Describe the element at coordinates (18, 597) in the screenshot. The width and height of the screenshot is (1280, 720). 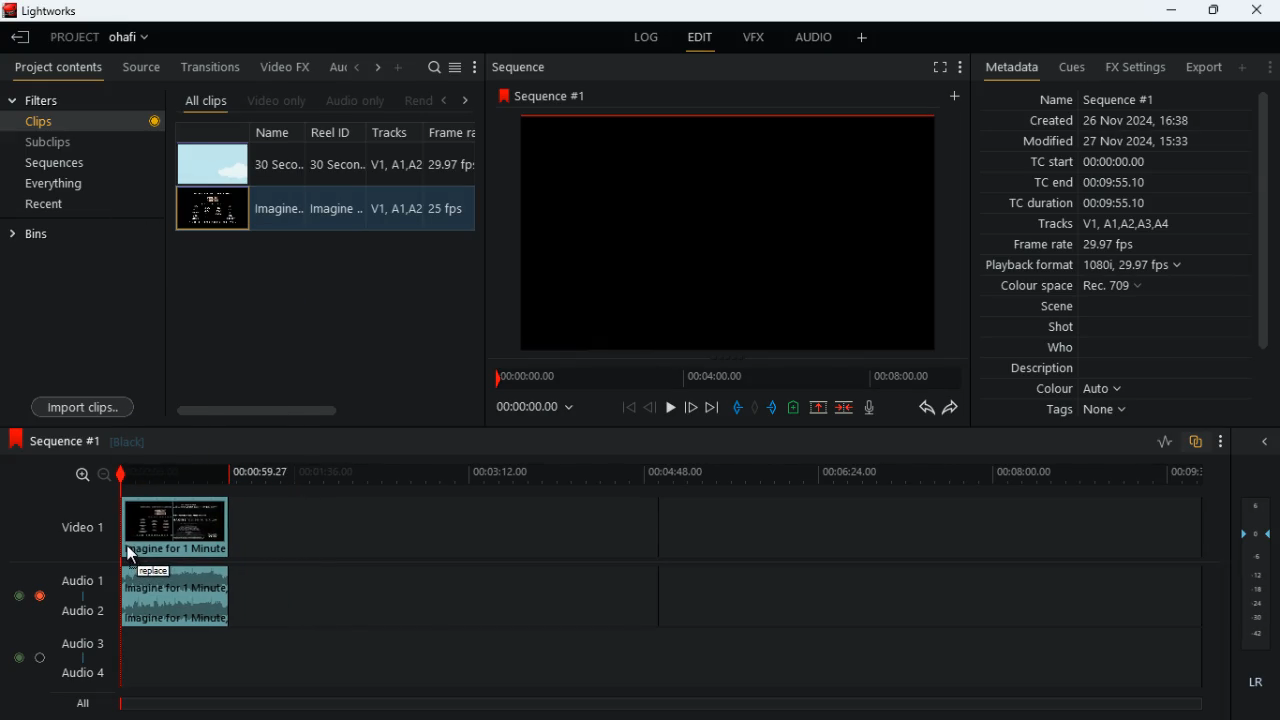
I see `toggle` at that location.